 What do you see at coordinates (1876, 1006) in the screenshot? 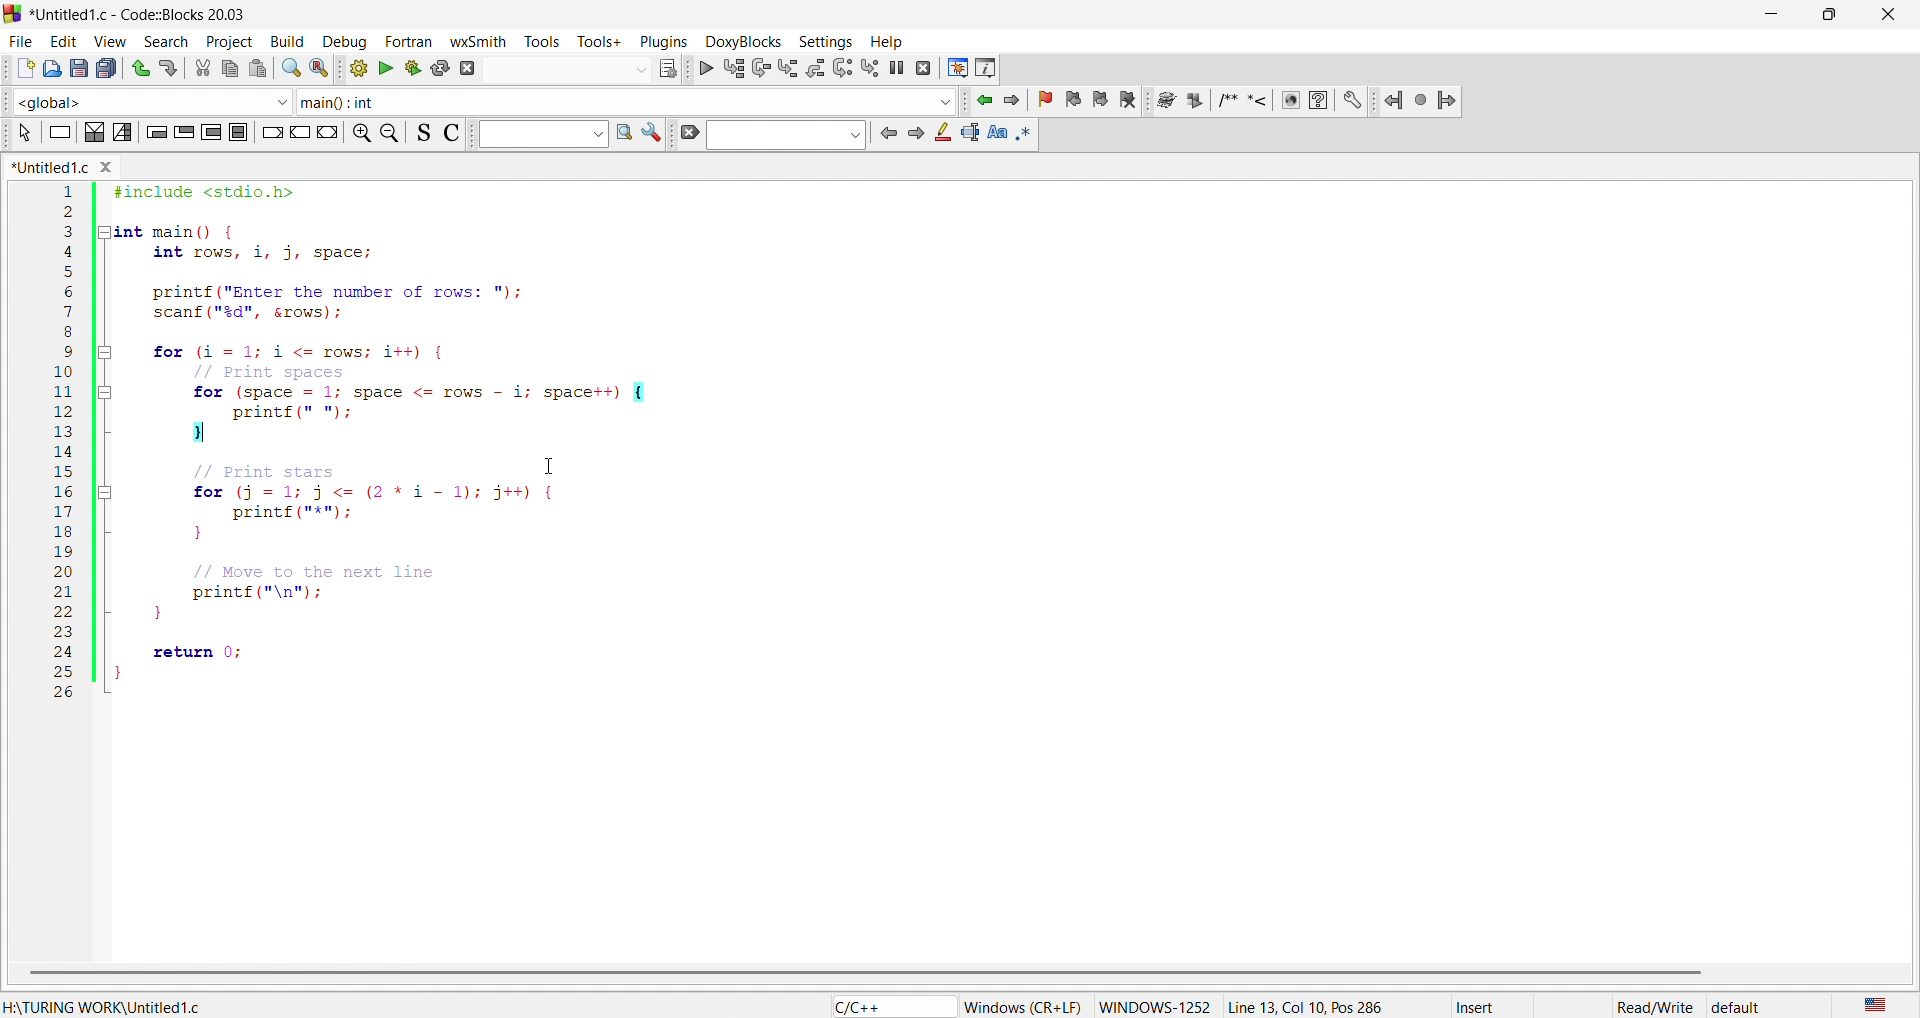
I see `LANGUAGE` at bounding box center [1876, 1006].